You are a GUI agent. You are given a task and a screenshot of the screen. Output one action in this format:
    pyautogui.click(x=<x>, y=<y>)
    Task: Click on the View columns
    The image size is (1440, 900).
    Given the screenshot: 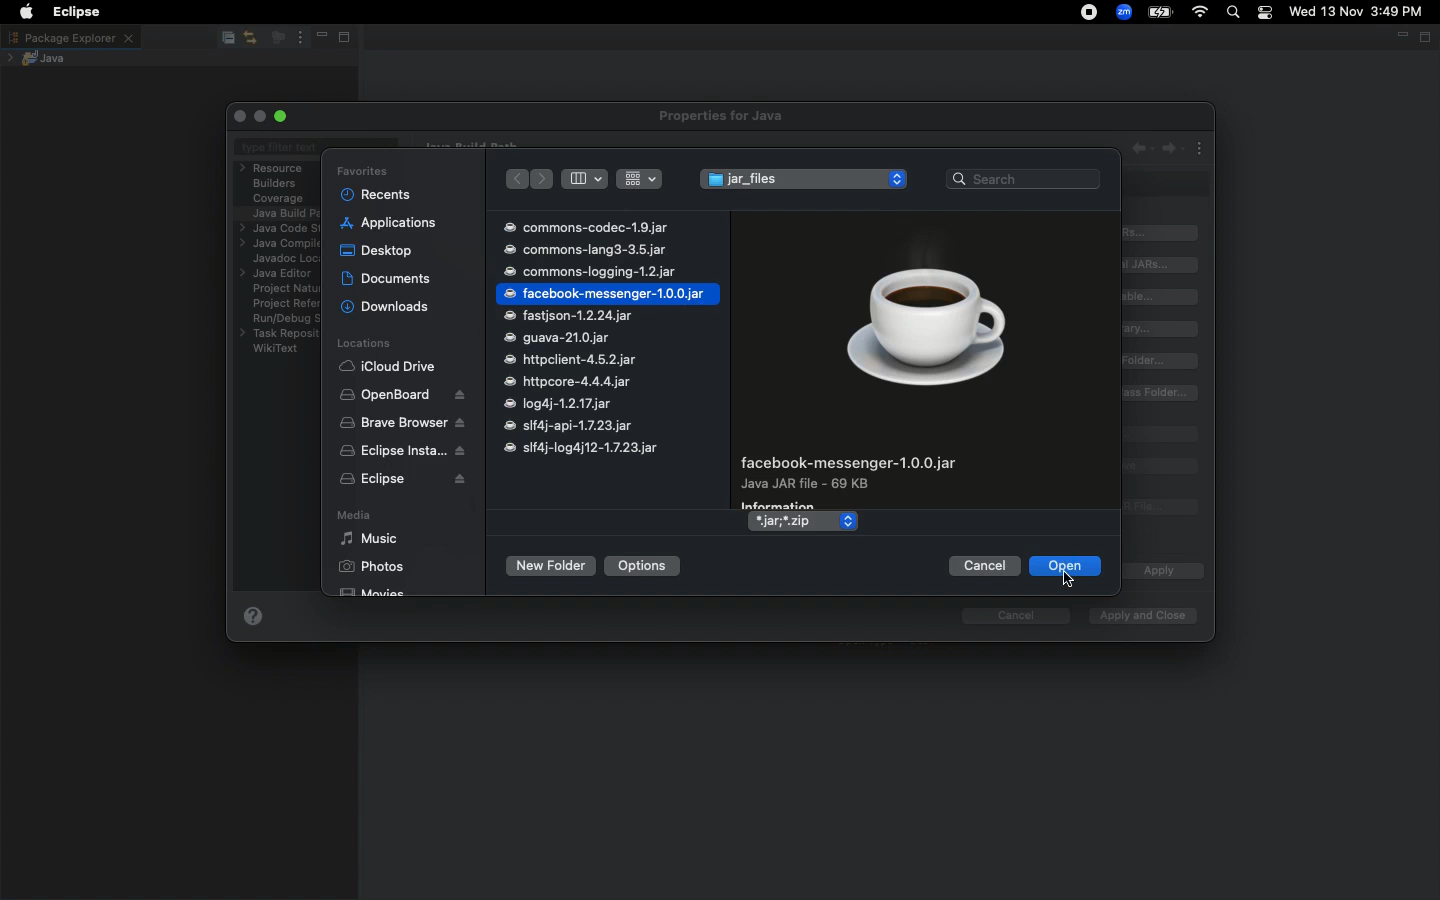 What is the action you would take?
    pyautogui.click(x=584, y=178)
    